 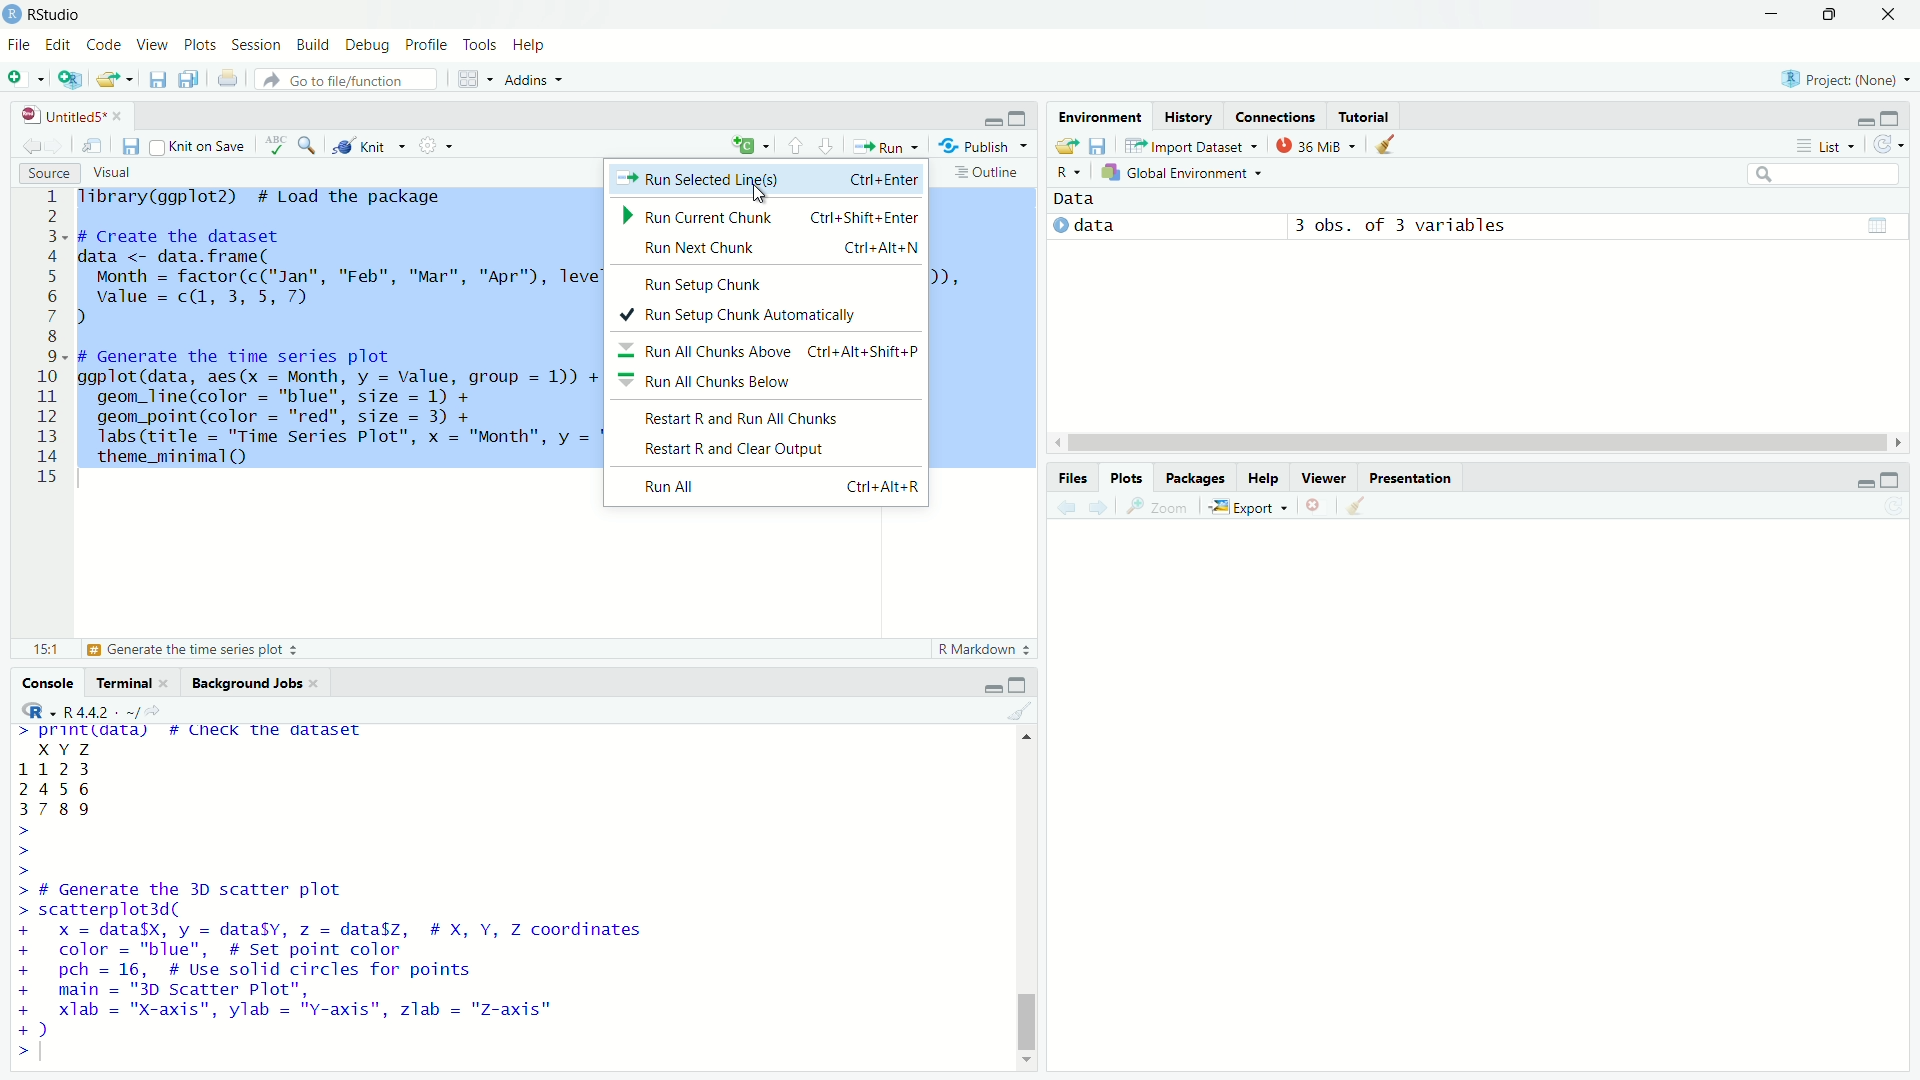 I want to click on prompt cursor, so click(x=13, y=1051).